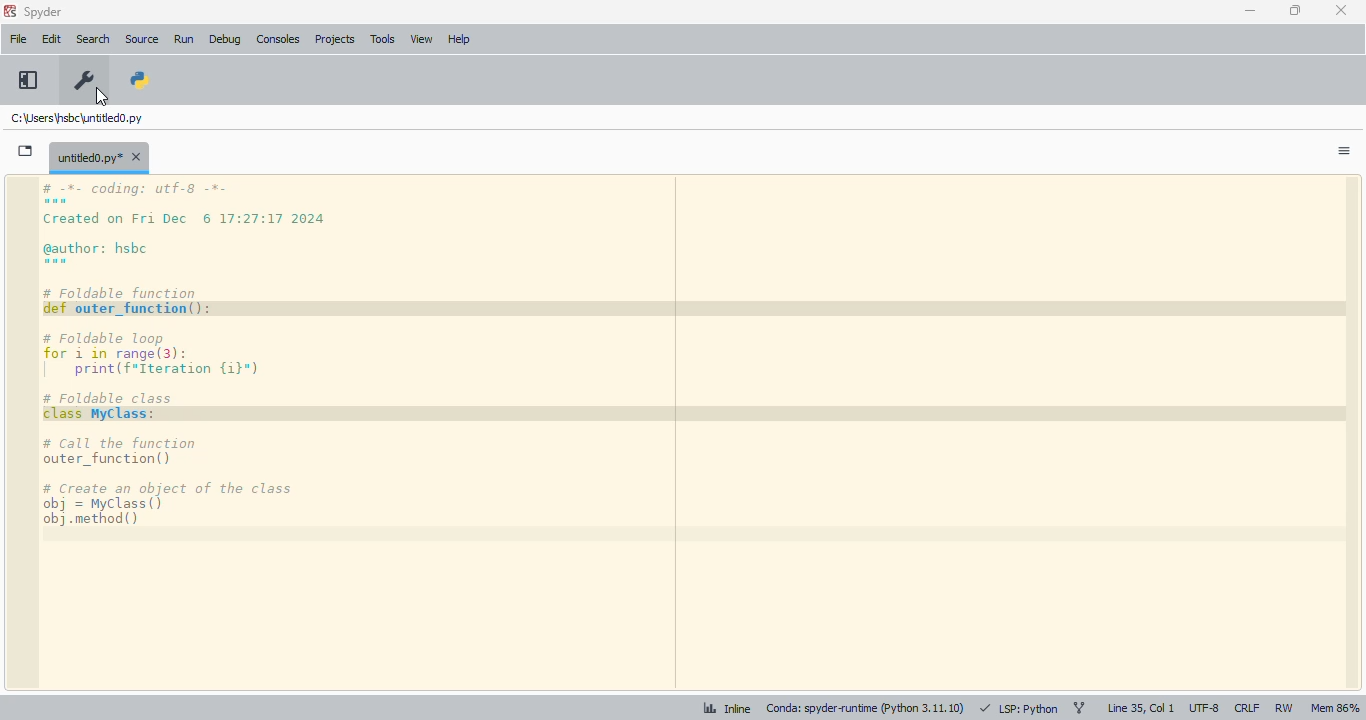  Describe the element at coordinates (698, 431) in the screenshot. I see `editor` at that location.